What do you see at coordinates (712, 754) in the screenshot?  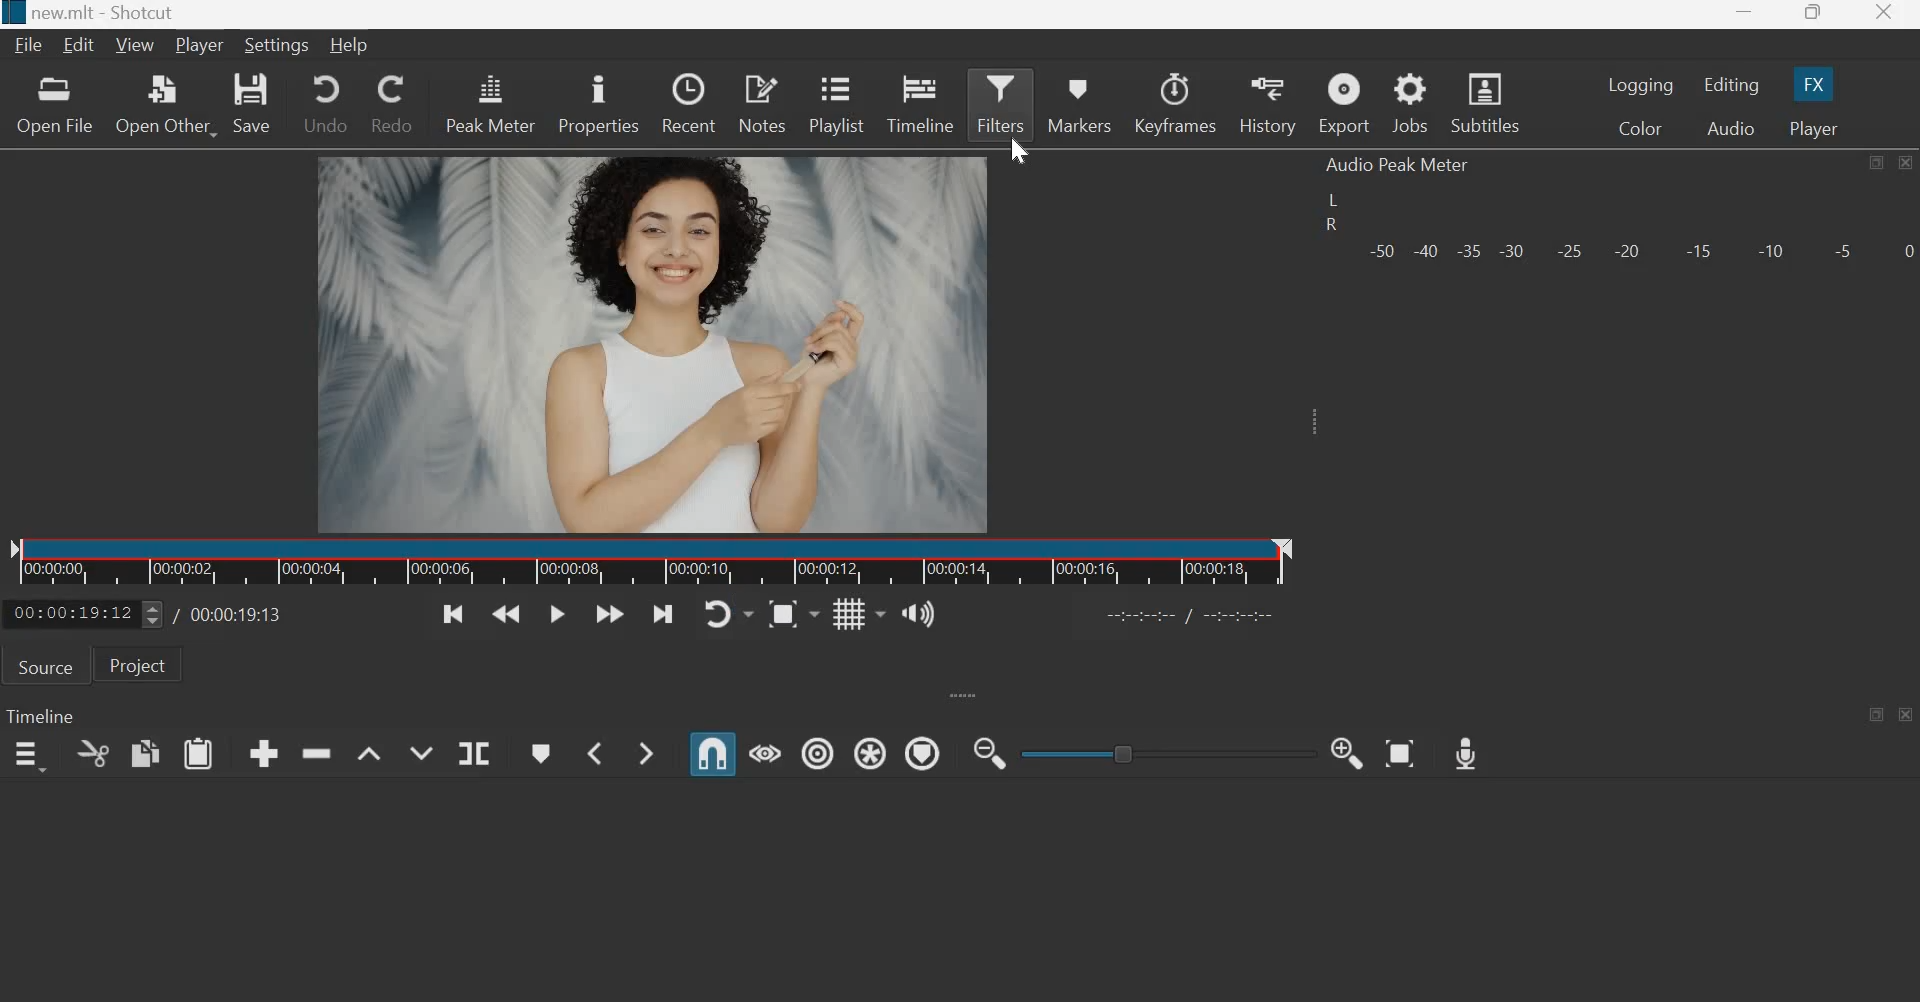 I see `Snap` at bounding box center [712, 754].